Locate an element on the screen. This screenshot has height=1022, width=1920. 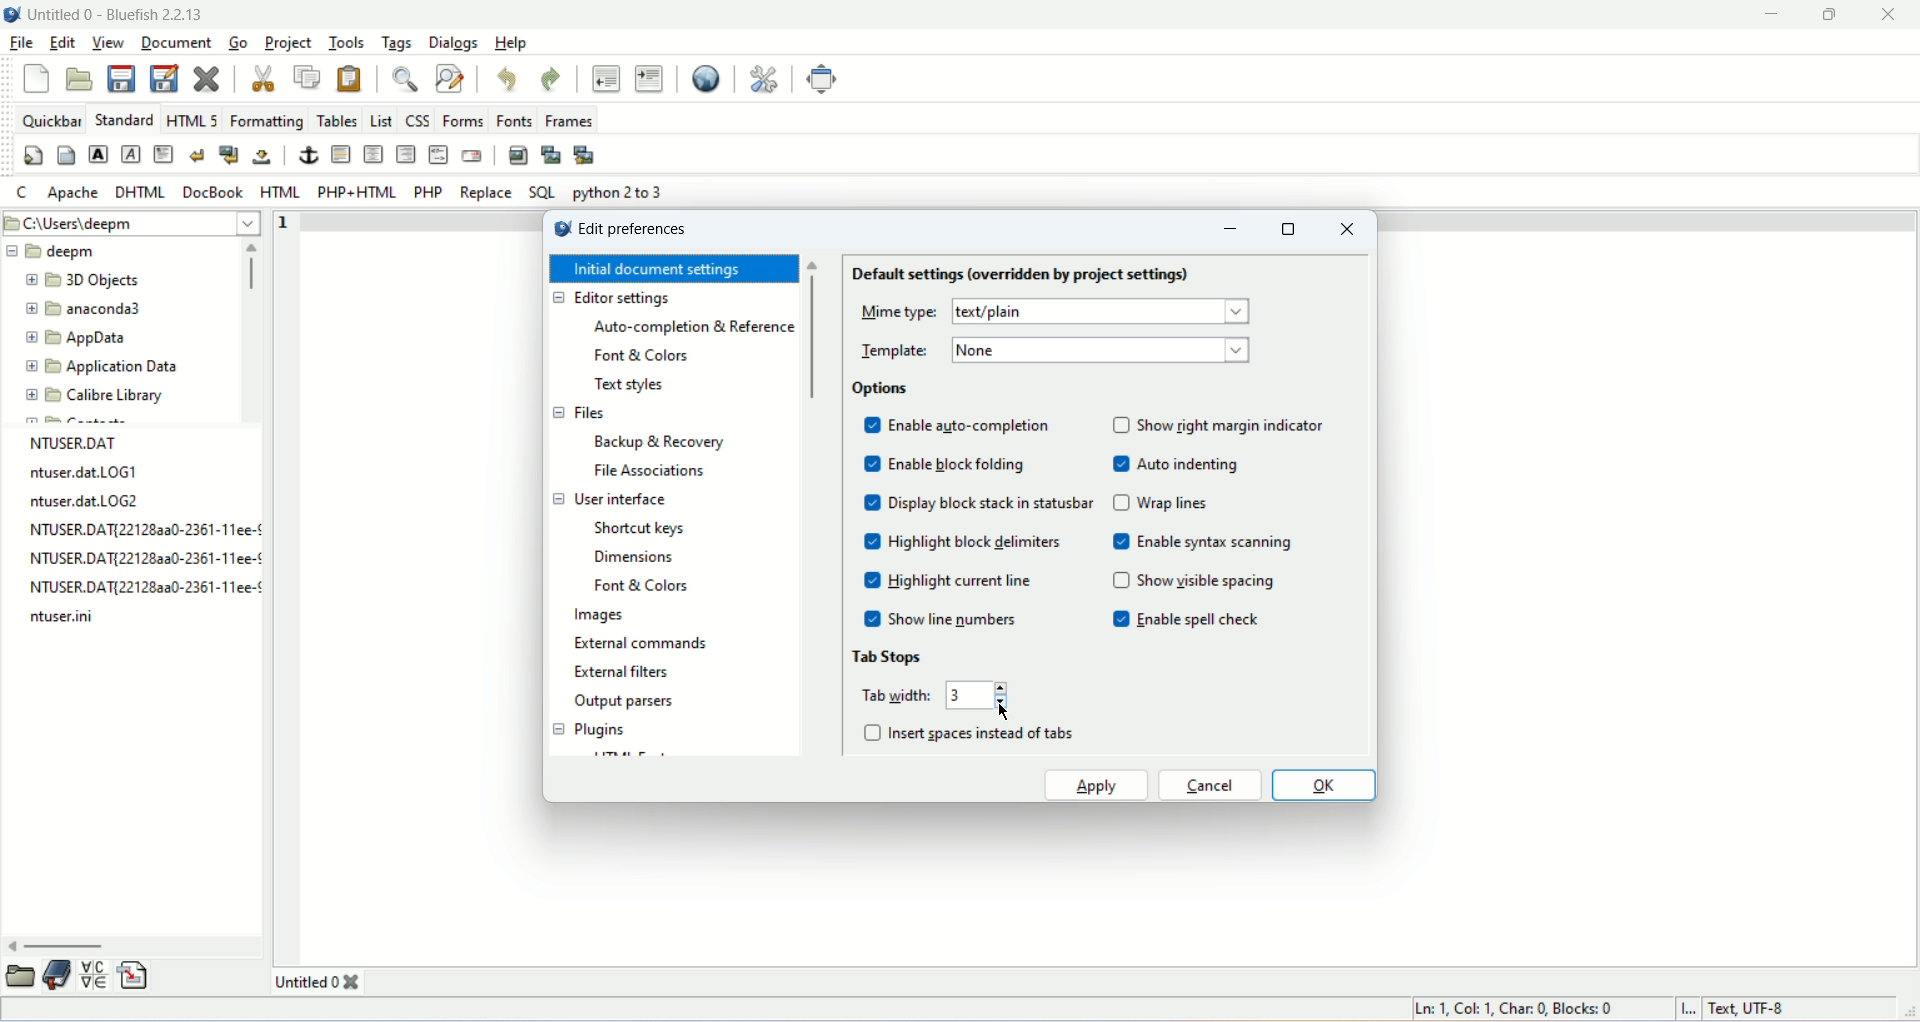
check box is located at coordinates (1118, 524).